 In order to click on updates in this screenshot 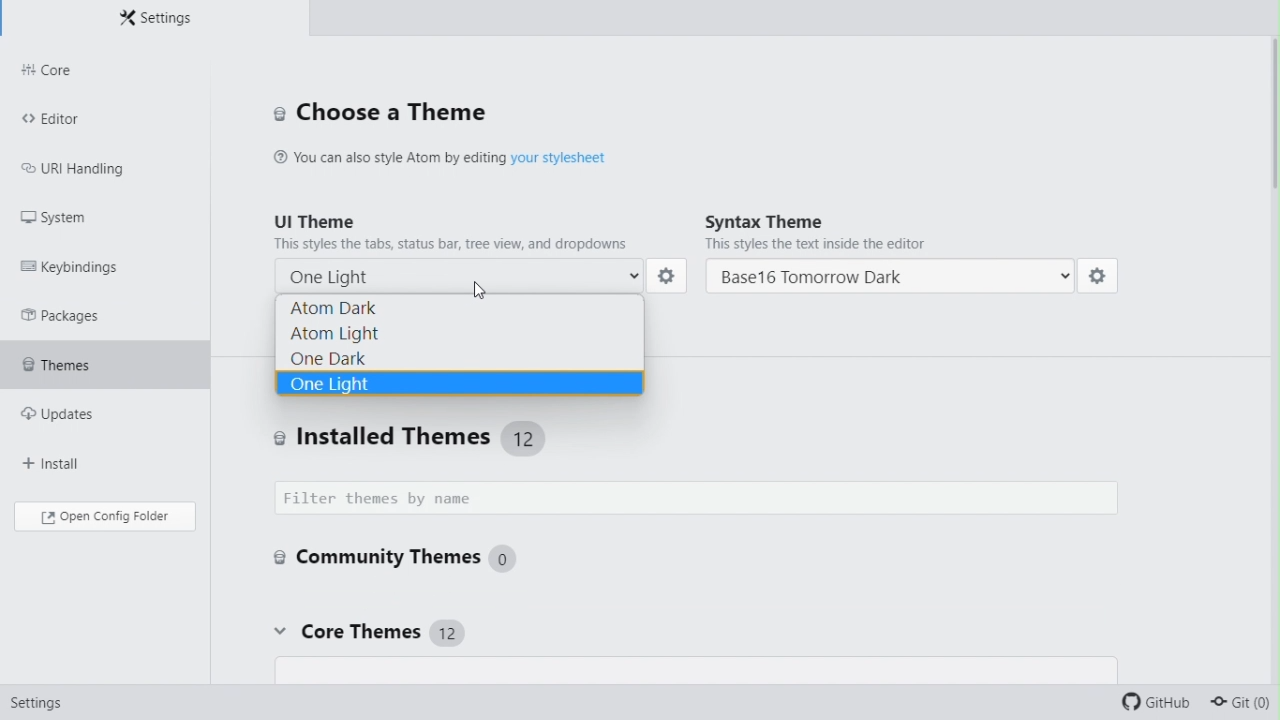, I will do `click(92, 407)`.